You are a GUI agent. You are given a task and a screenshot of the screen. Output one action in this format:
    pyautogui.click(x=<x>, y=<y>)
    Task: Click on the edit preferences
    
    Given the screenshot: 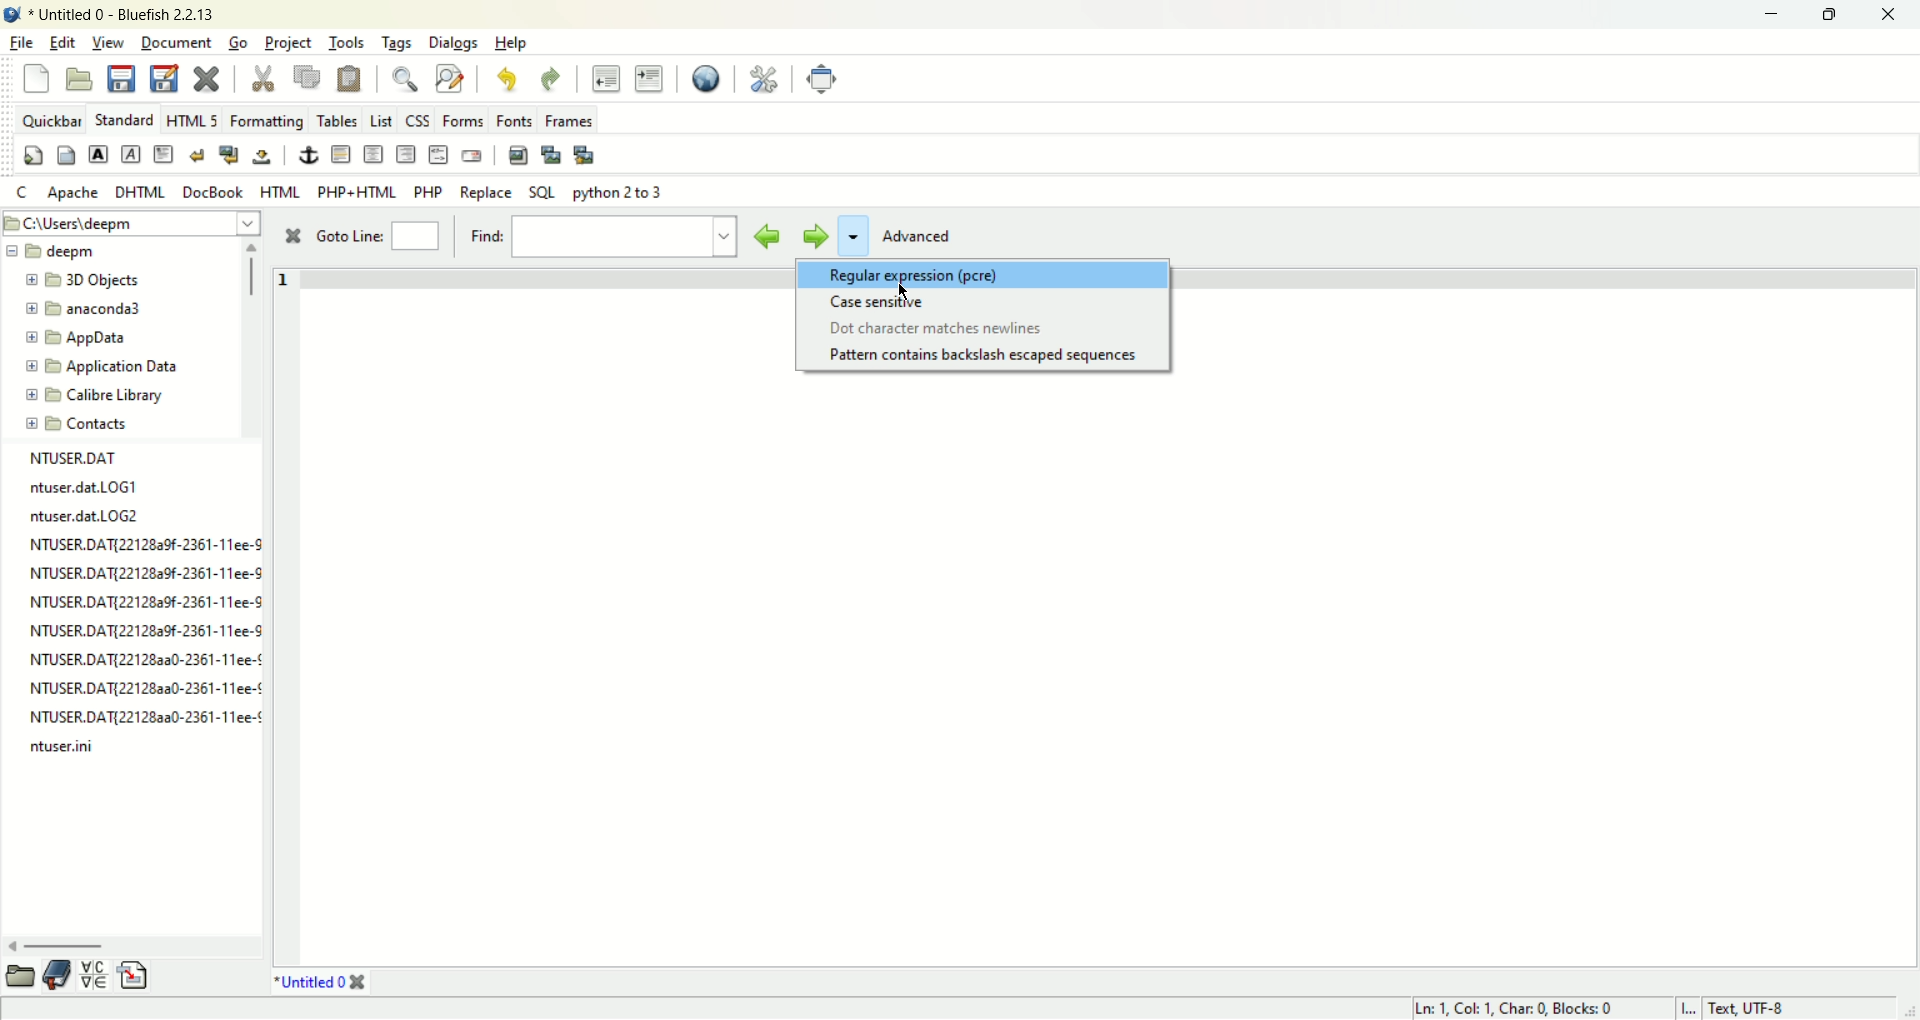 What is the action you would take?
    pyautogui.click(x=763, y=77)
    